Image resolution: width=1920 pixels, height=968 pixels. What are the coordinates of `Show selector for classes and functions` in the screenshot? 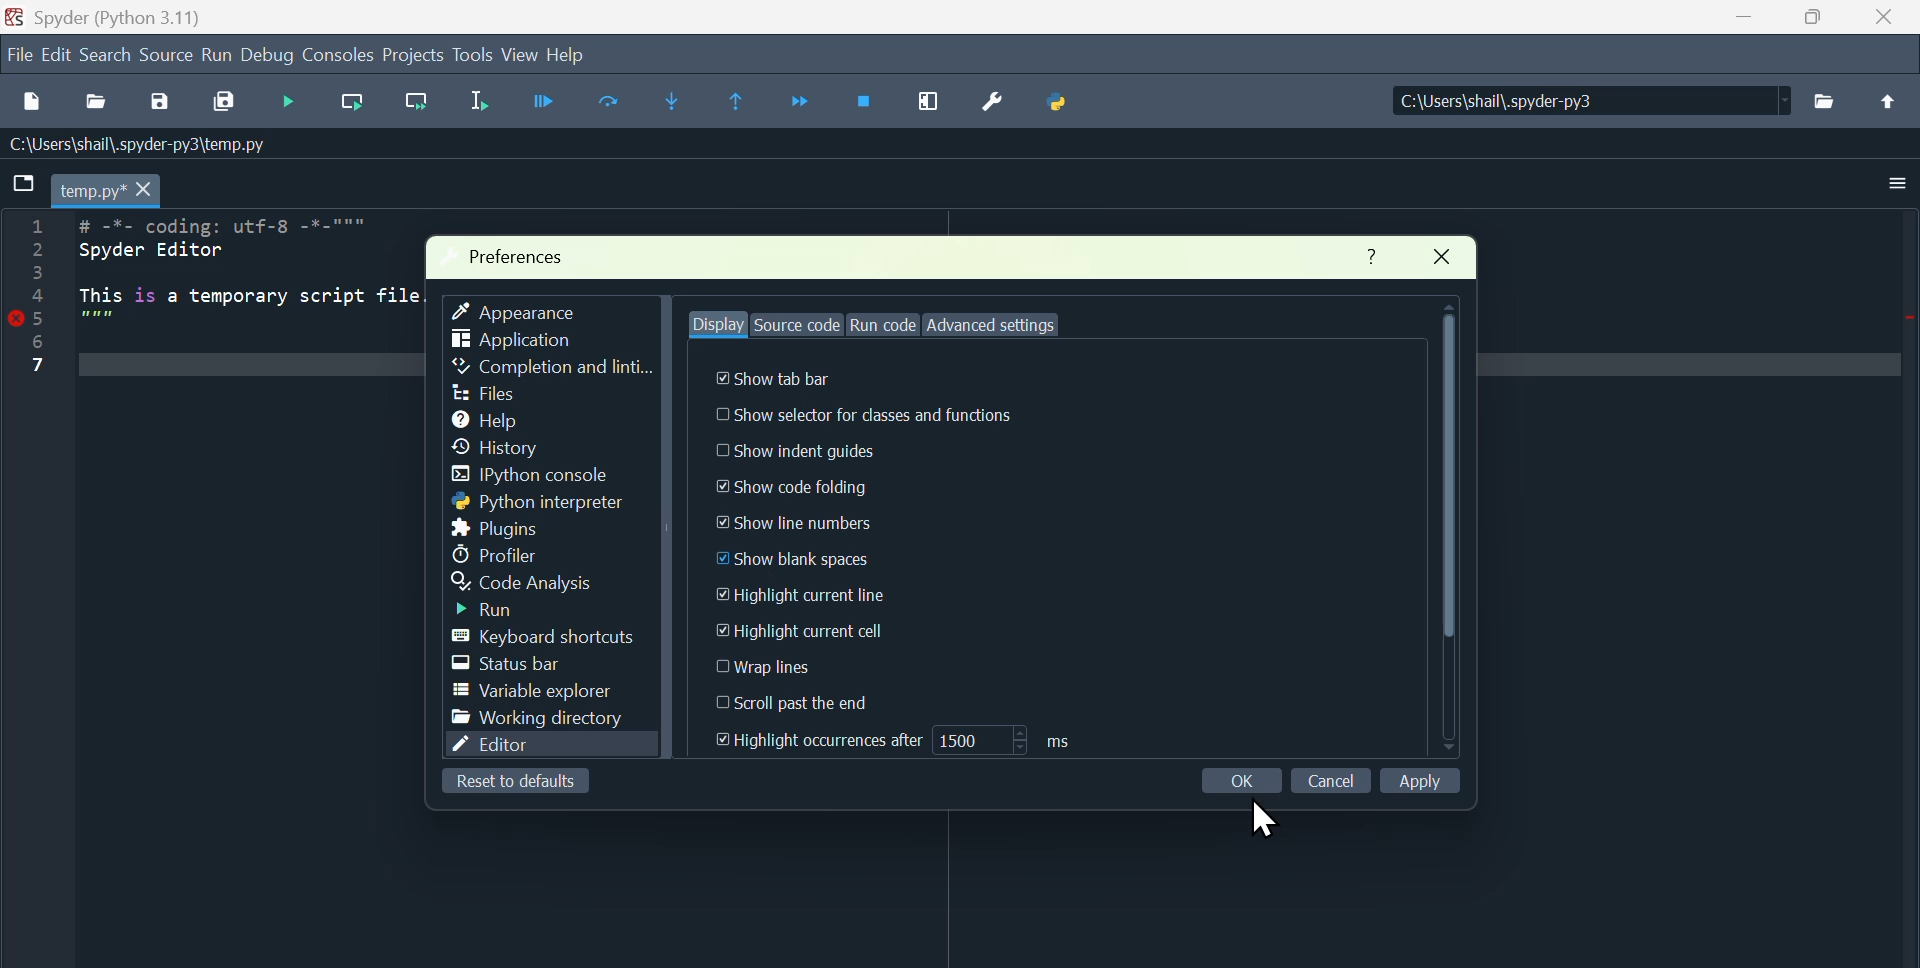 It's located at (864, 419).